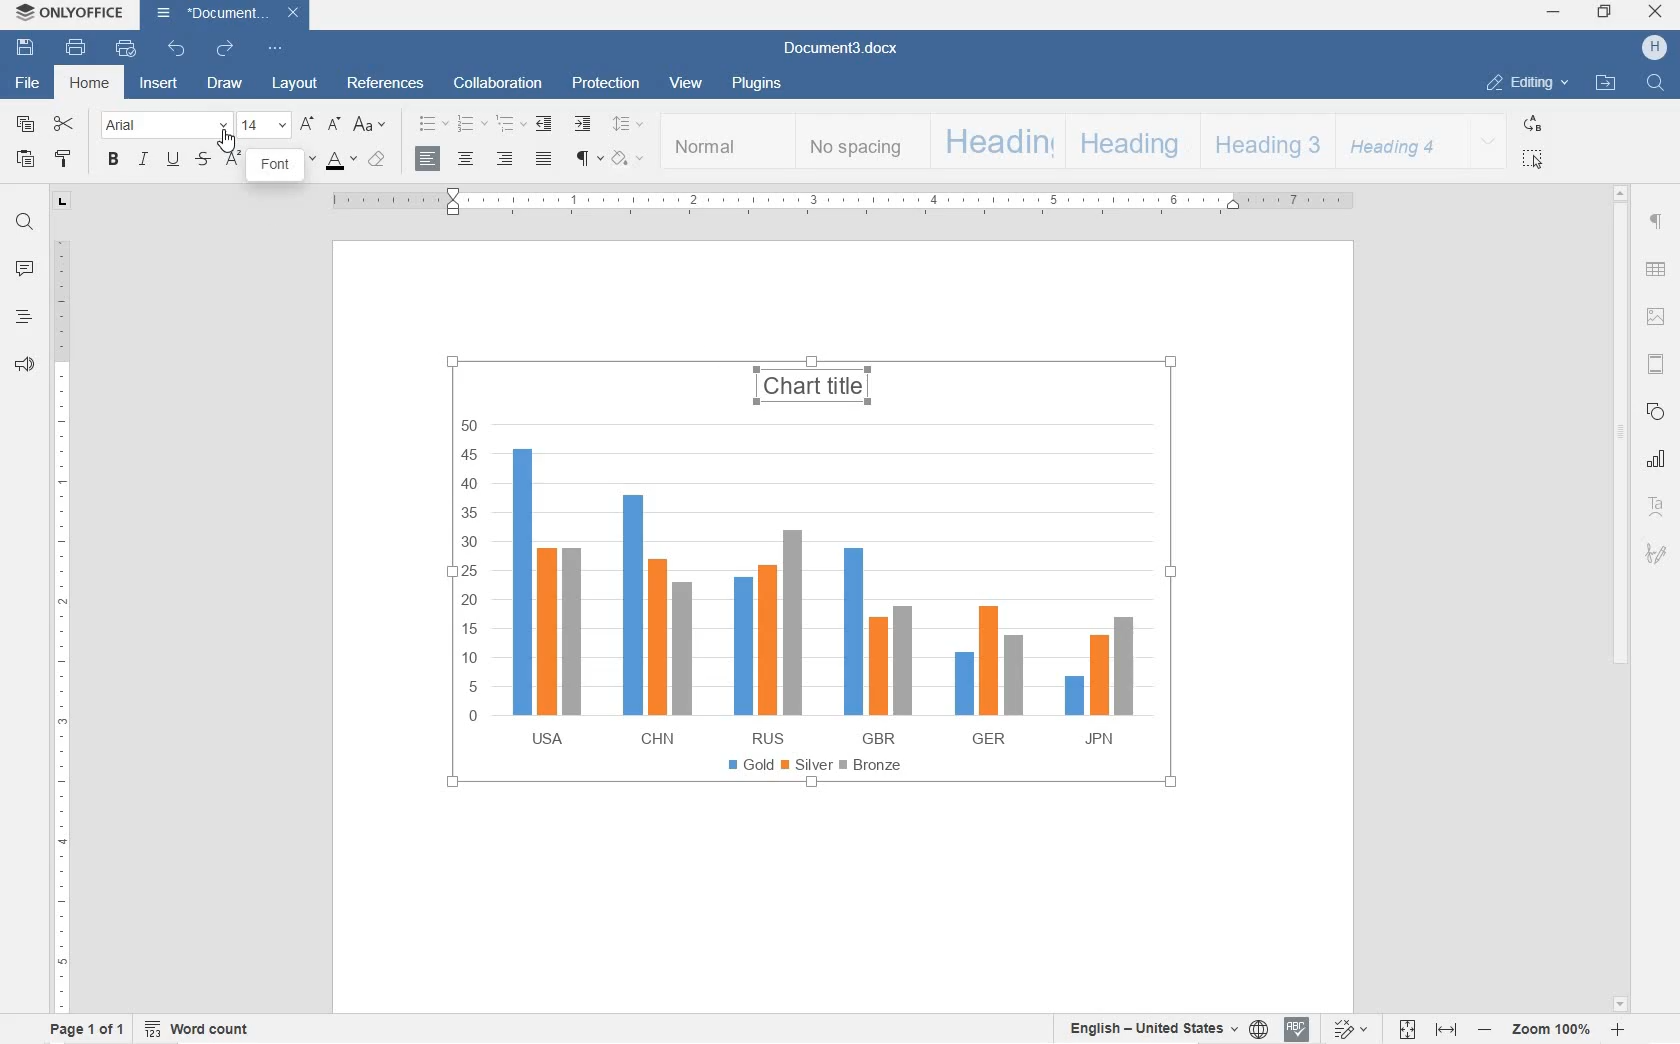  I want to click on HIGHLIGHT COLOR, so click(311, 162).